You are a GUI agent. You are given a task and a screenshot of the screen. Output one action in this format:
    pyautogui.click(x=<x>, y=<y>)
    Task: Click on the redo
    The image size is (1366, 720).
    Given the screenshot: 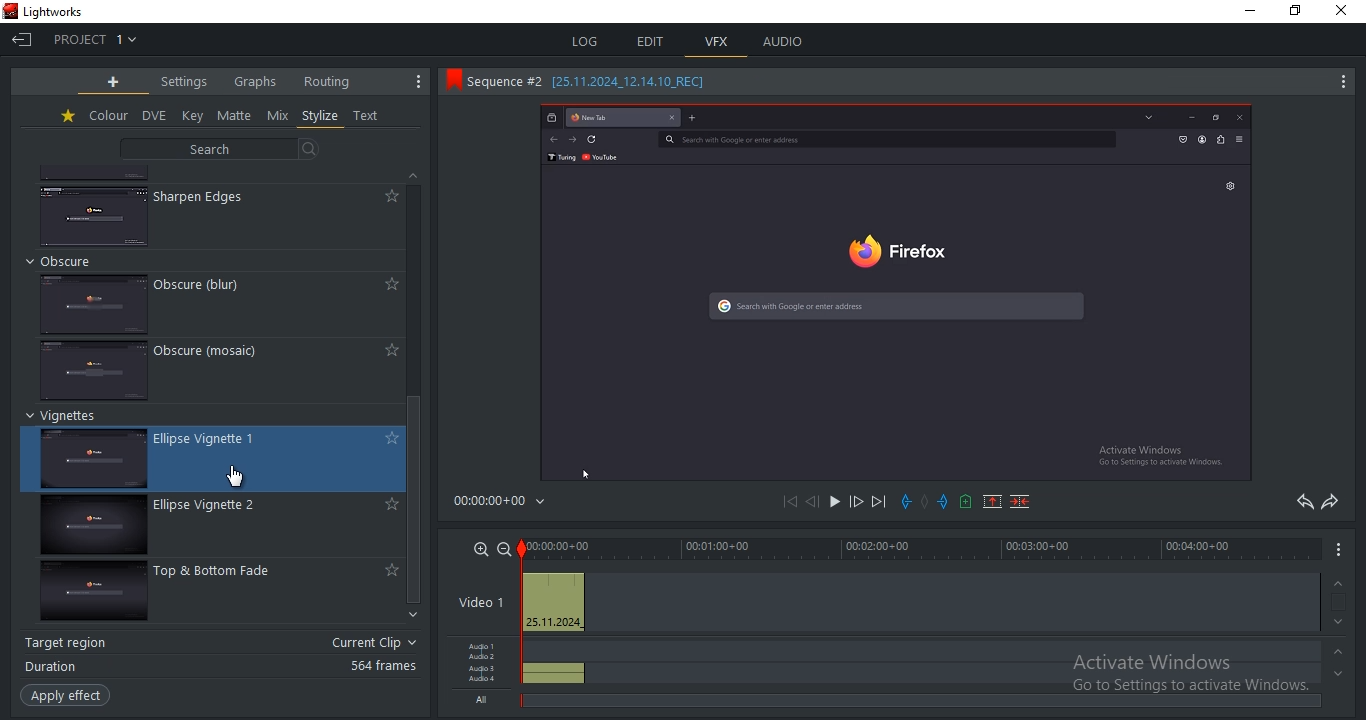 What is the action you would take?
    pyautogui.click(x=1329, y=503)
    